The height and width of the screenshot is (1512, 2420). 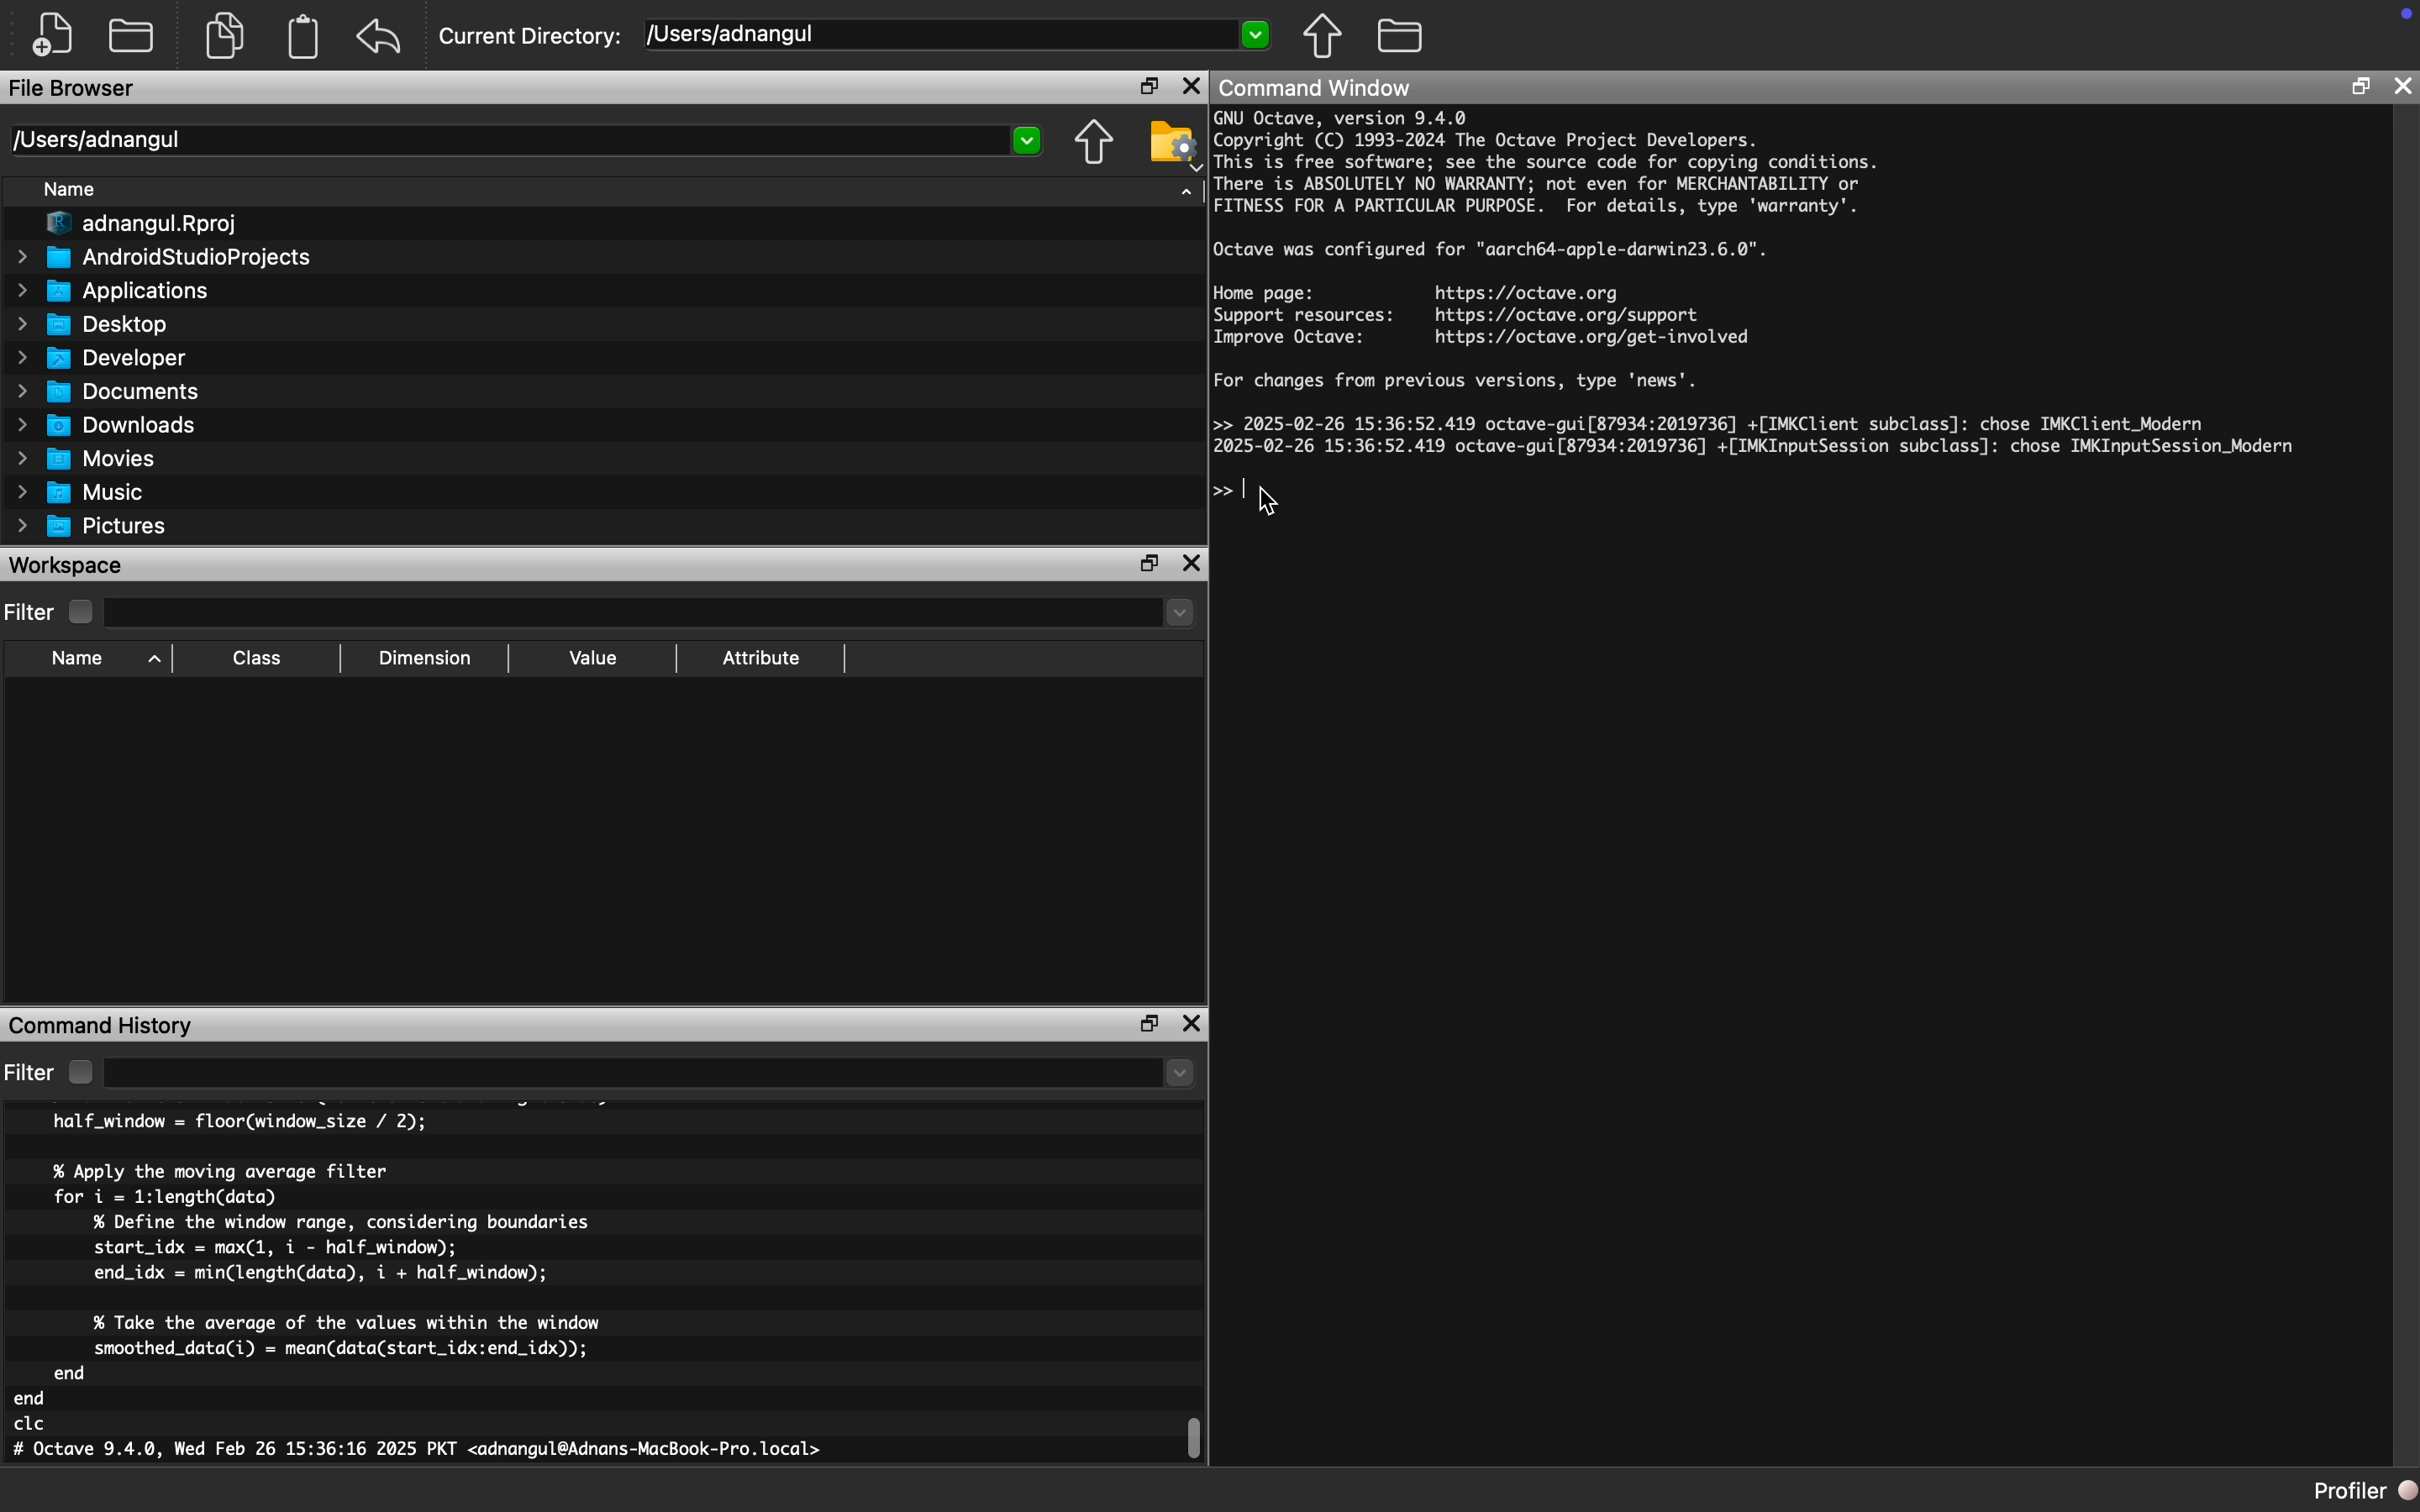 I want to click on Command Window, so click(x=1319, y=89).